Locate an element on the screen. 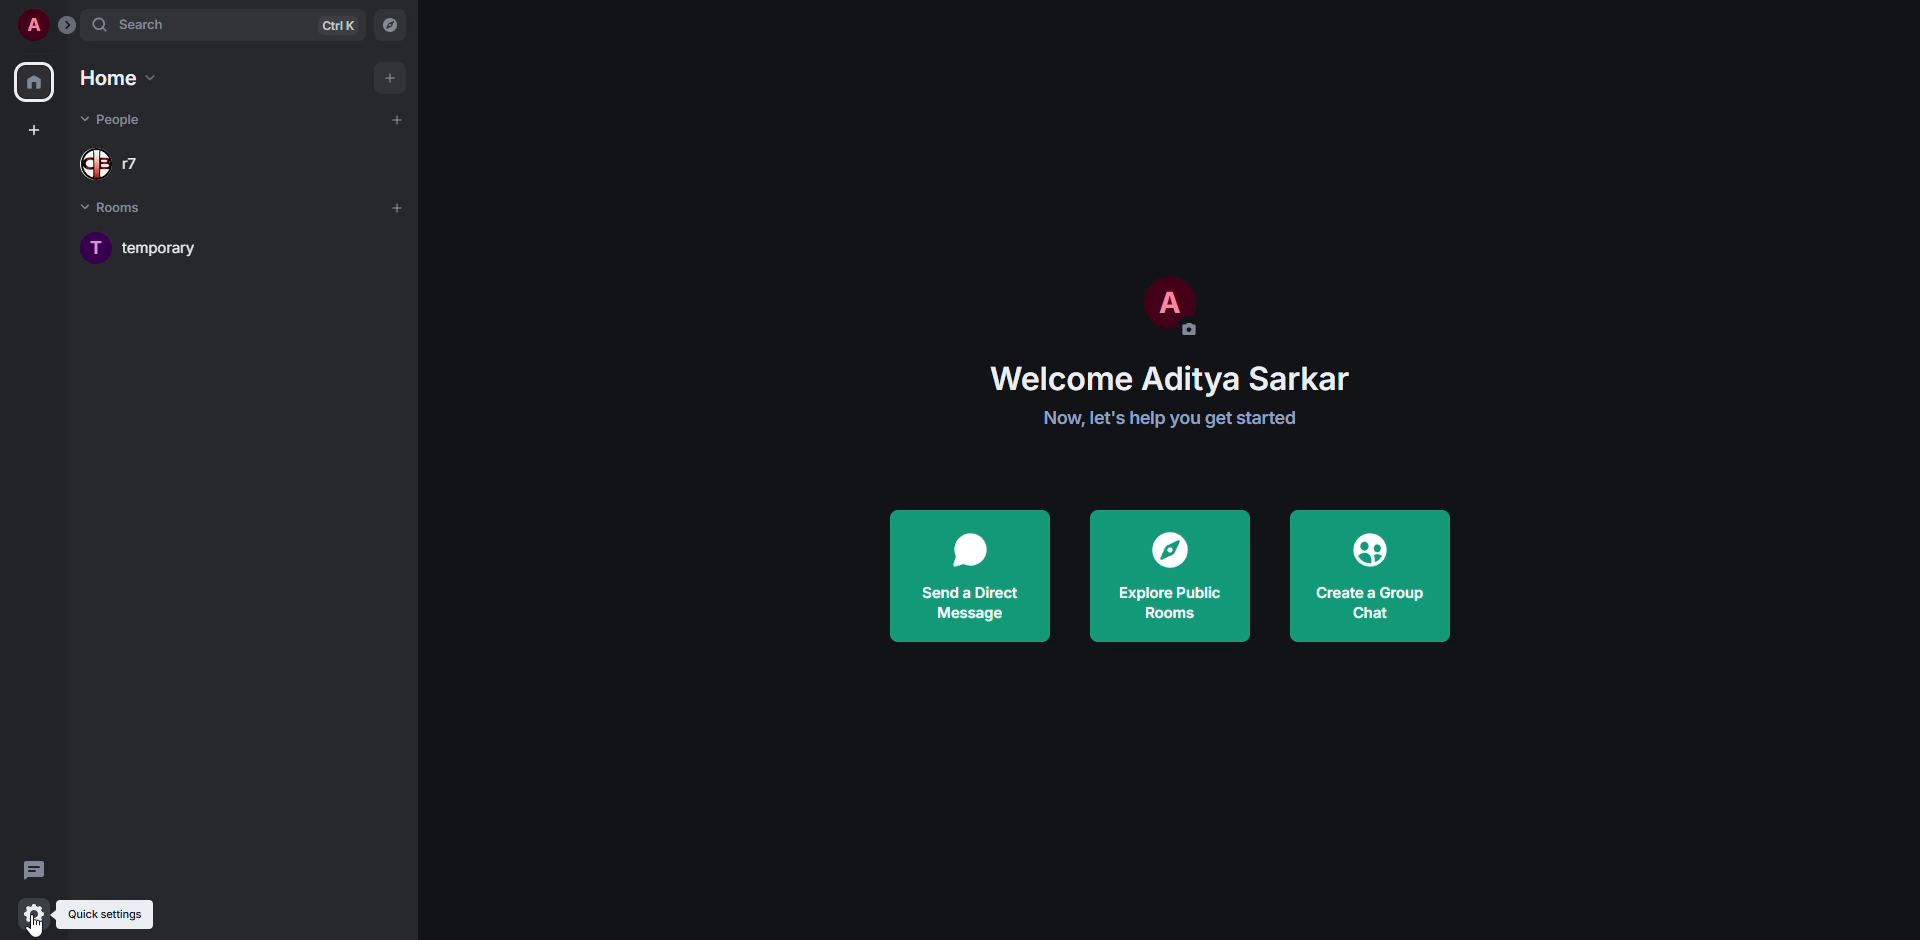  expand is located at coordinates (68, 24).